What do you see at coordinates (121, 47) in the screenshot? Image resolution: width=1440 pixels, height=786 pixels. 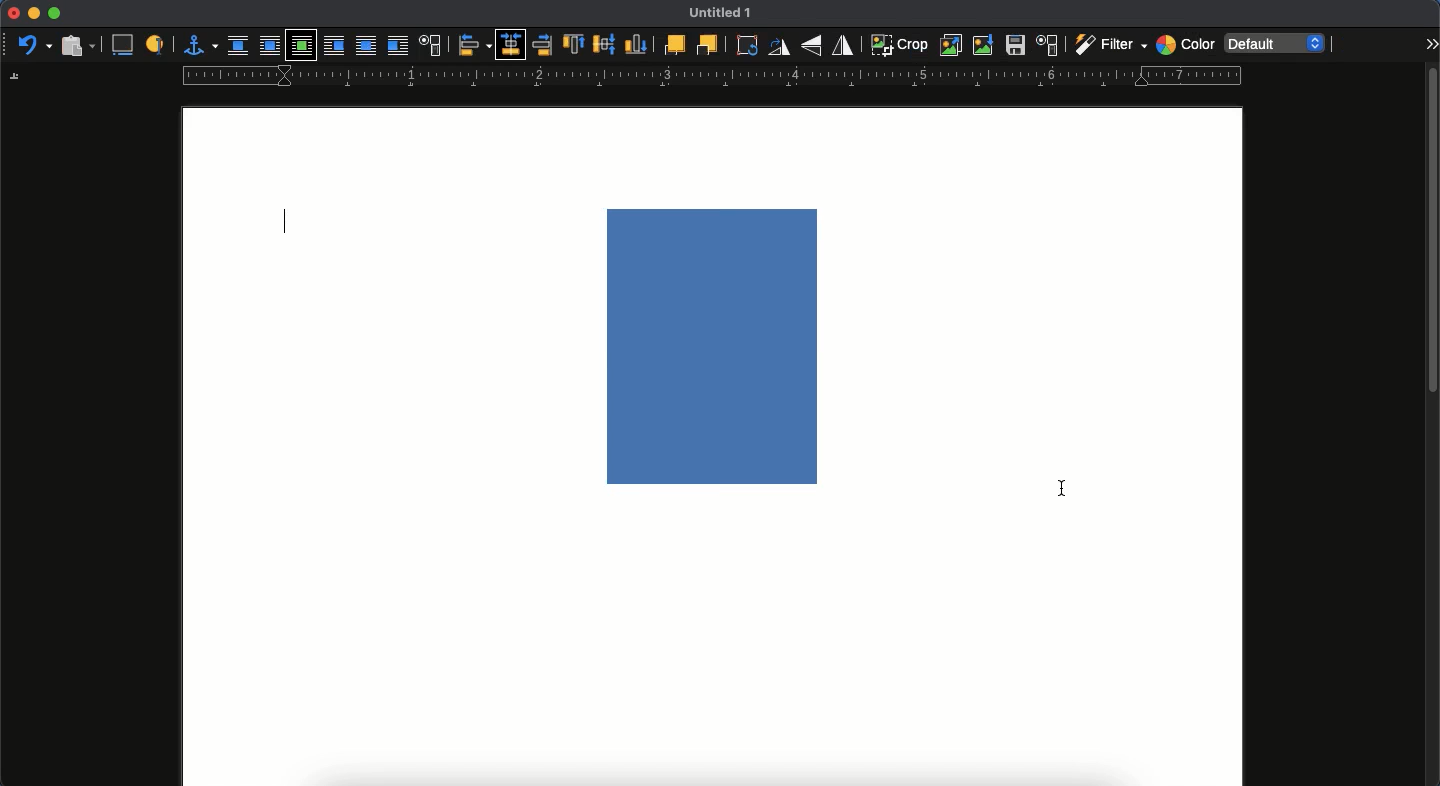 I see `caption` at bounding box center [121, 47].